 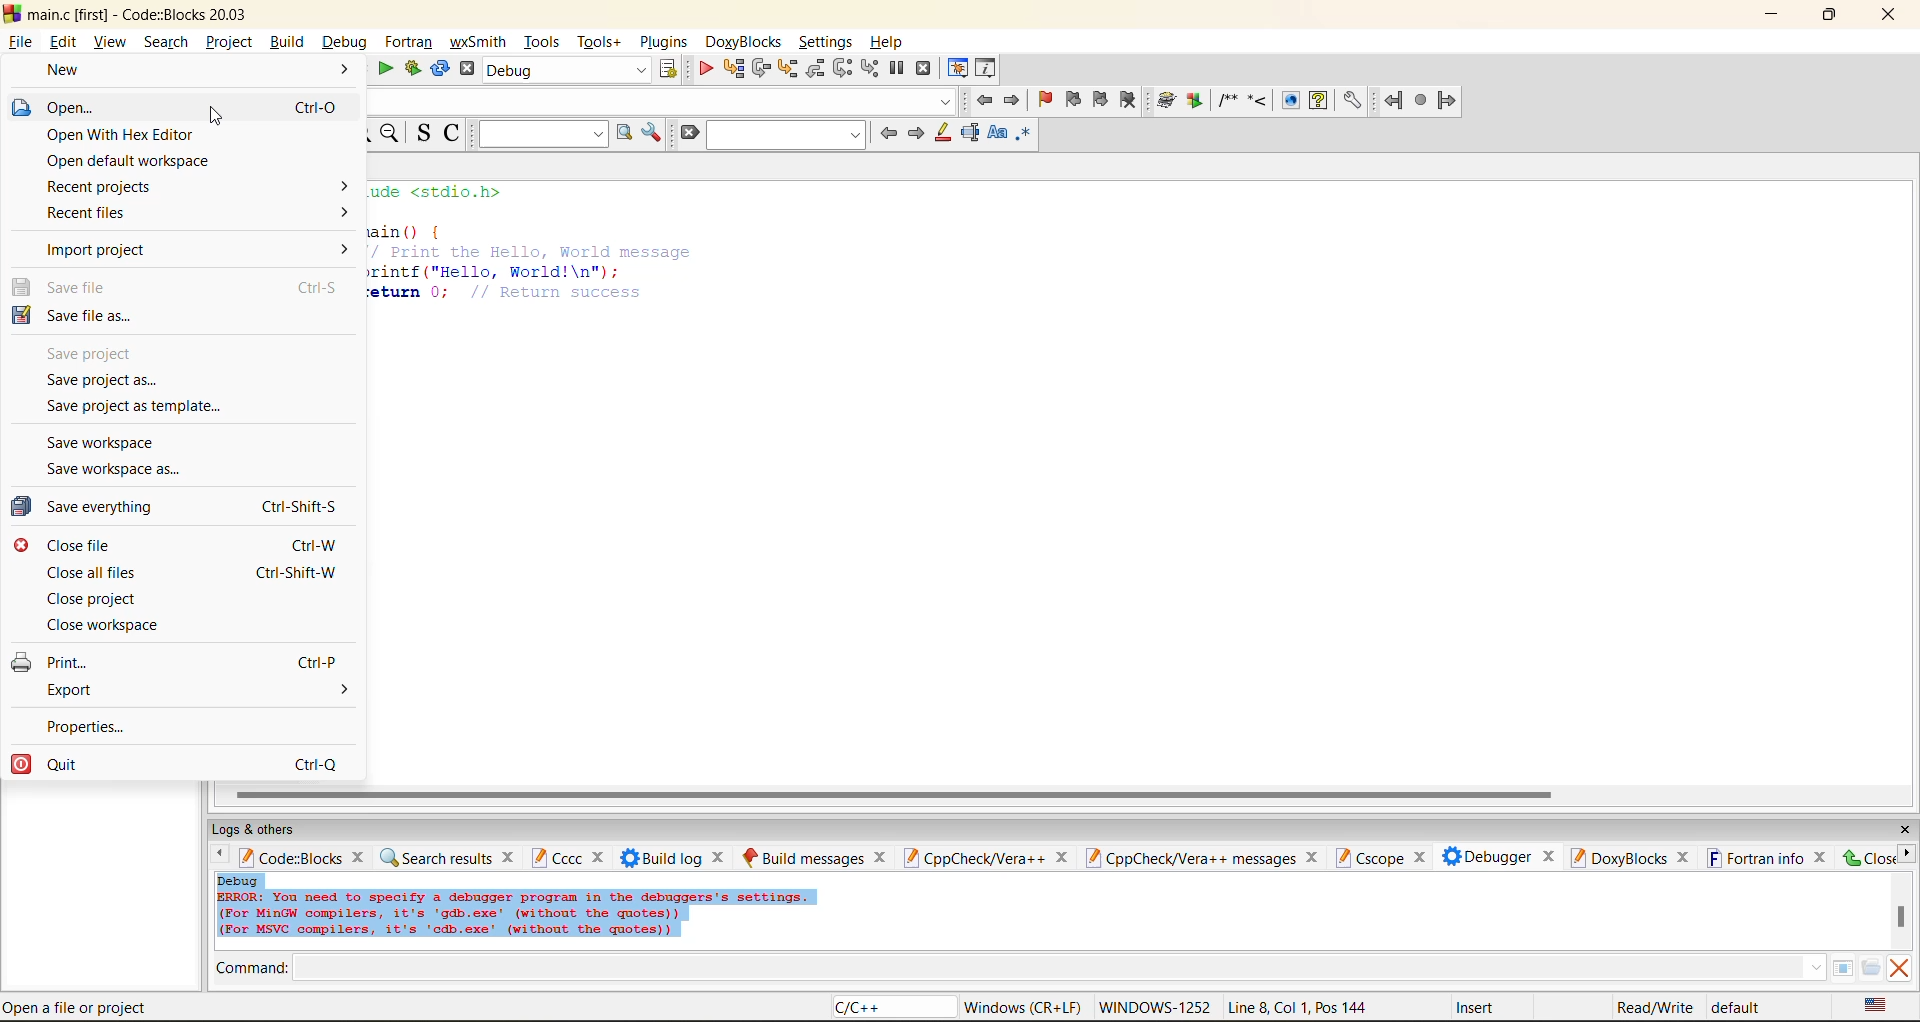 I want to click on Print the Hello, world message, so click(x=530, y=251).